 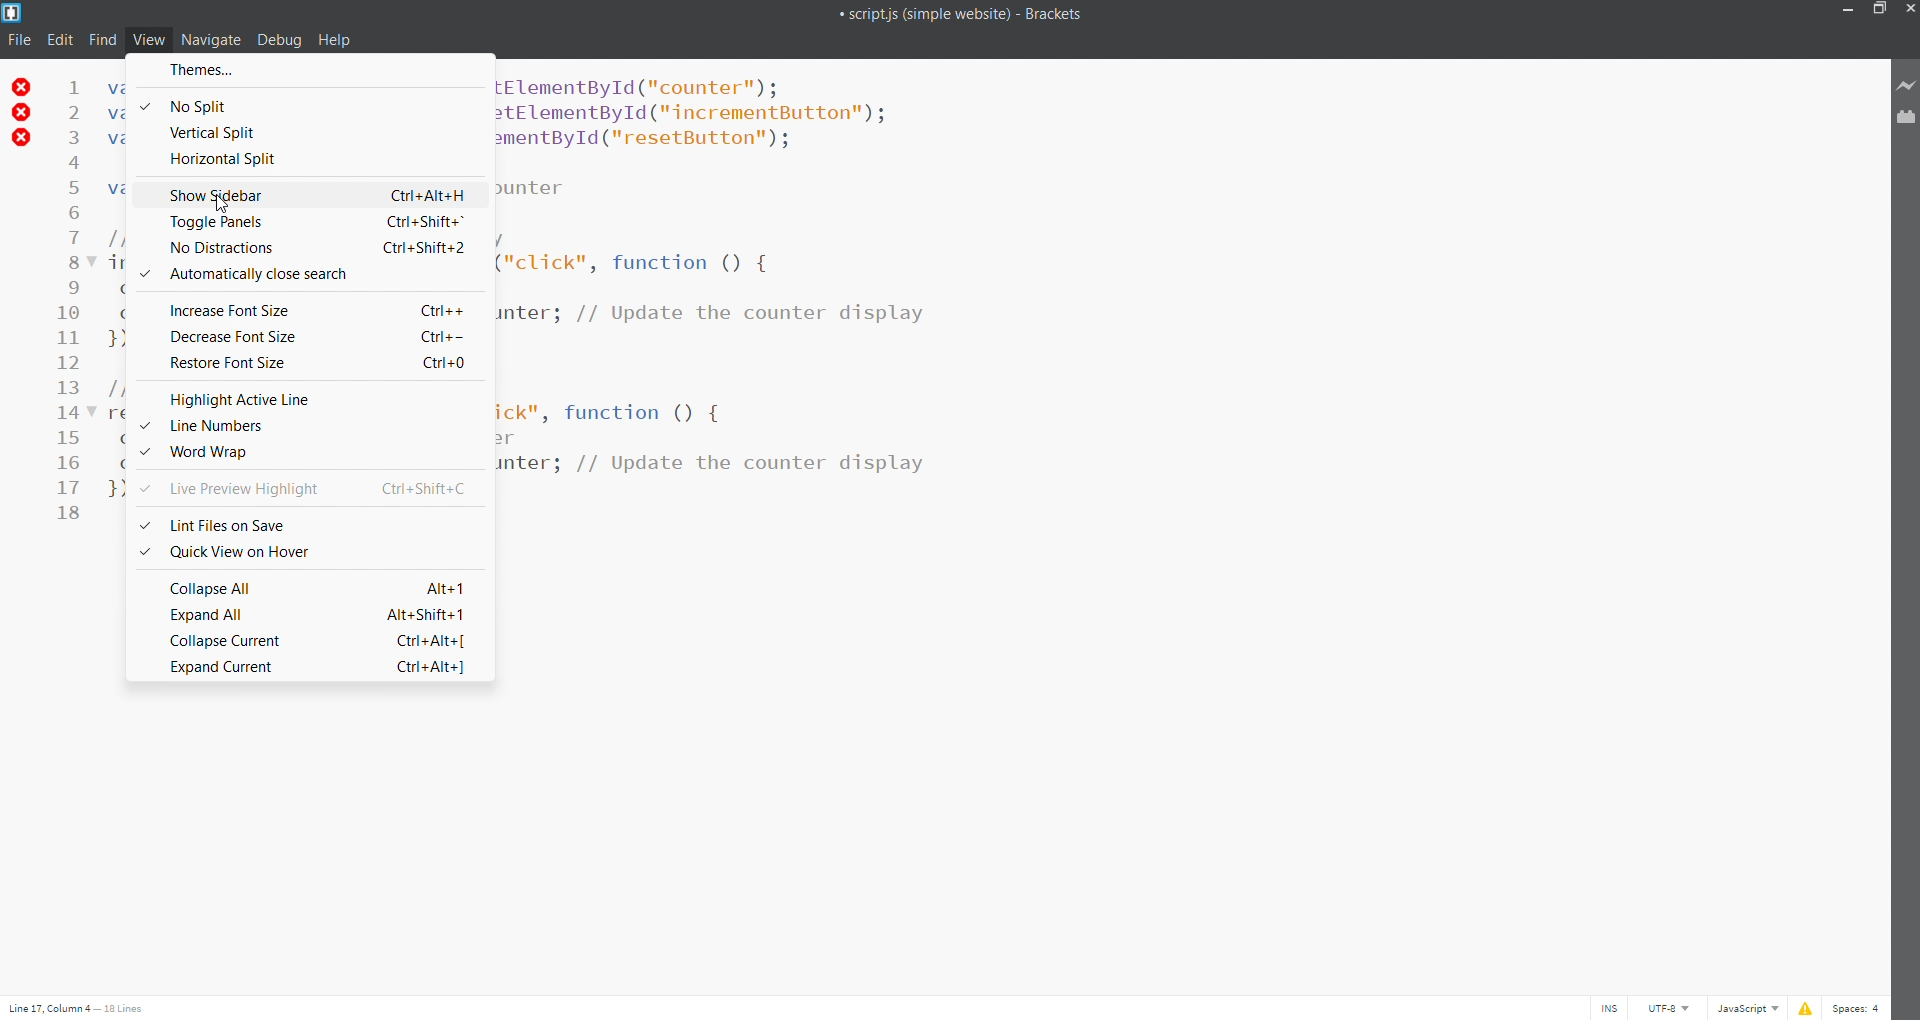 What do you see at coordinates (203, 70) in the screenshot?
I see `themes` at bounding box center [203, 70].